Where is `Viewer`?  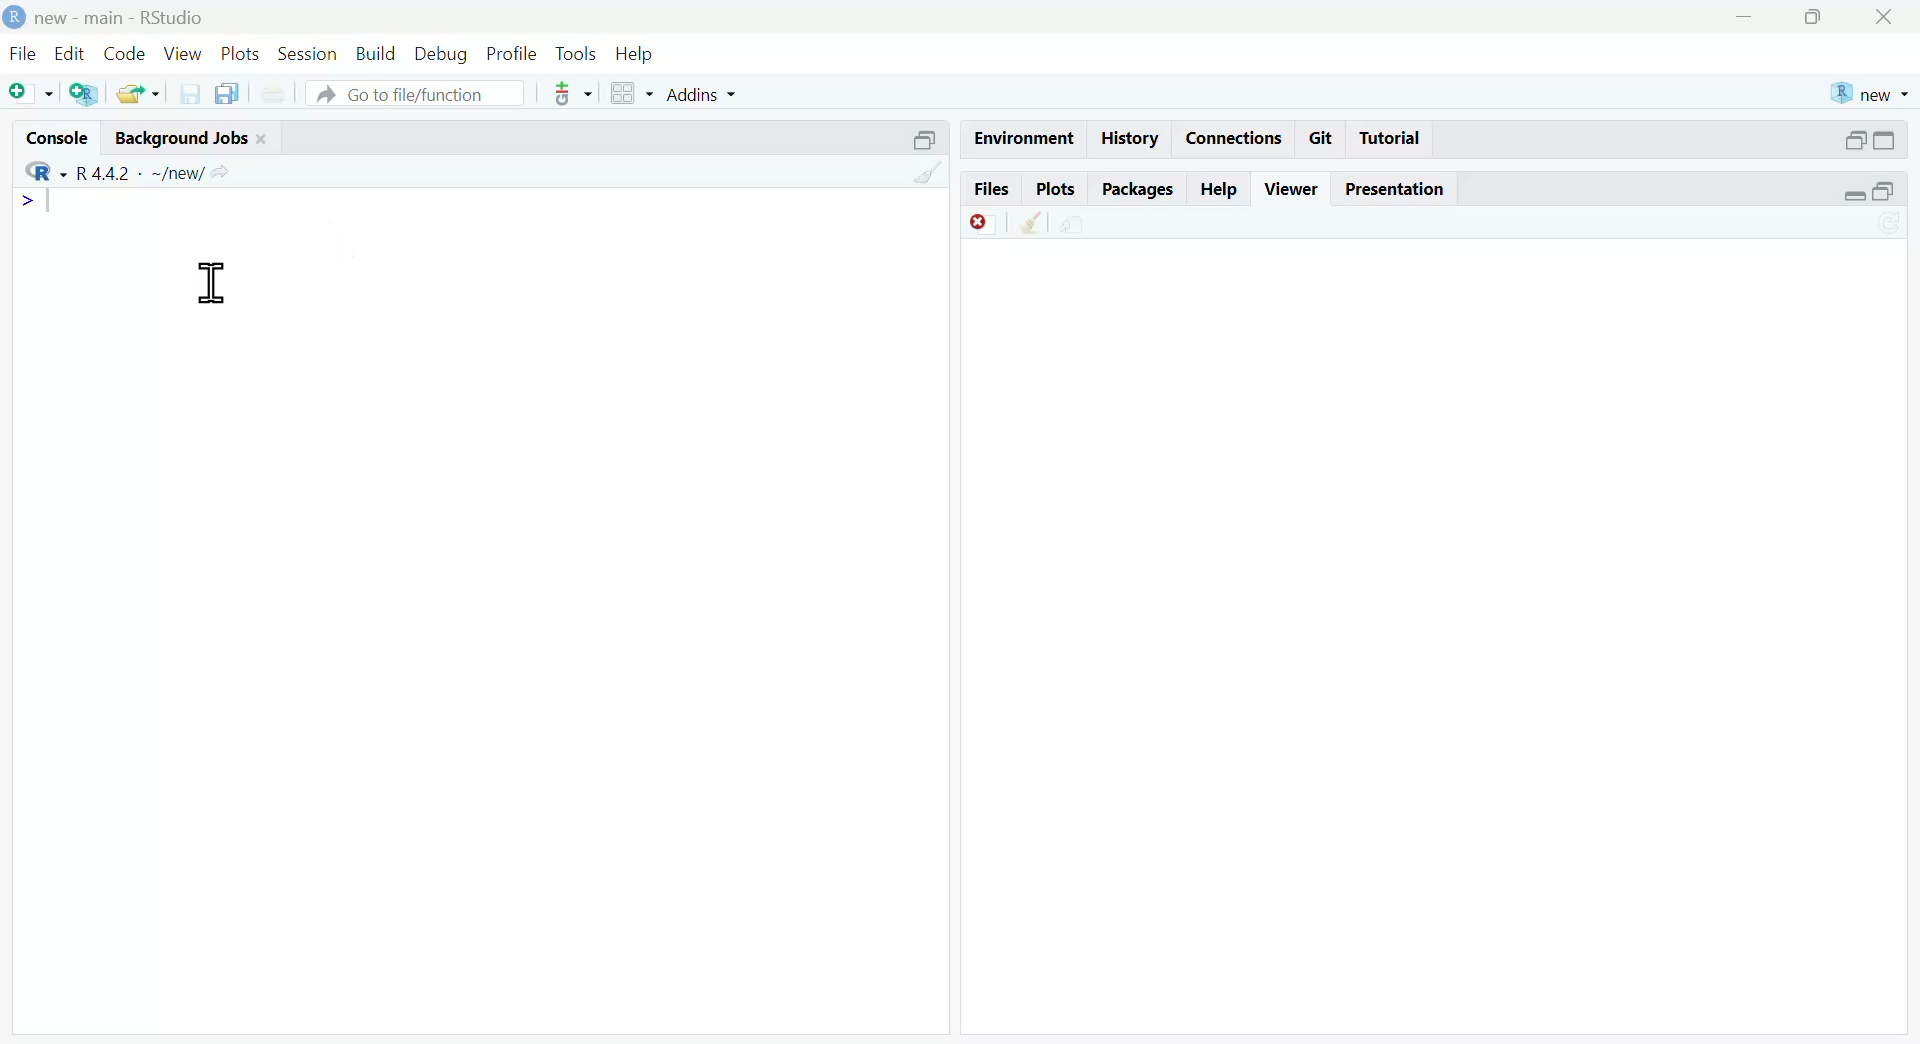
Viewer is located at coordinates (1291, 188).